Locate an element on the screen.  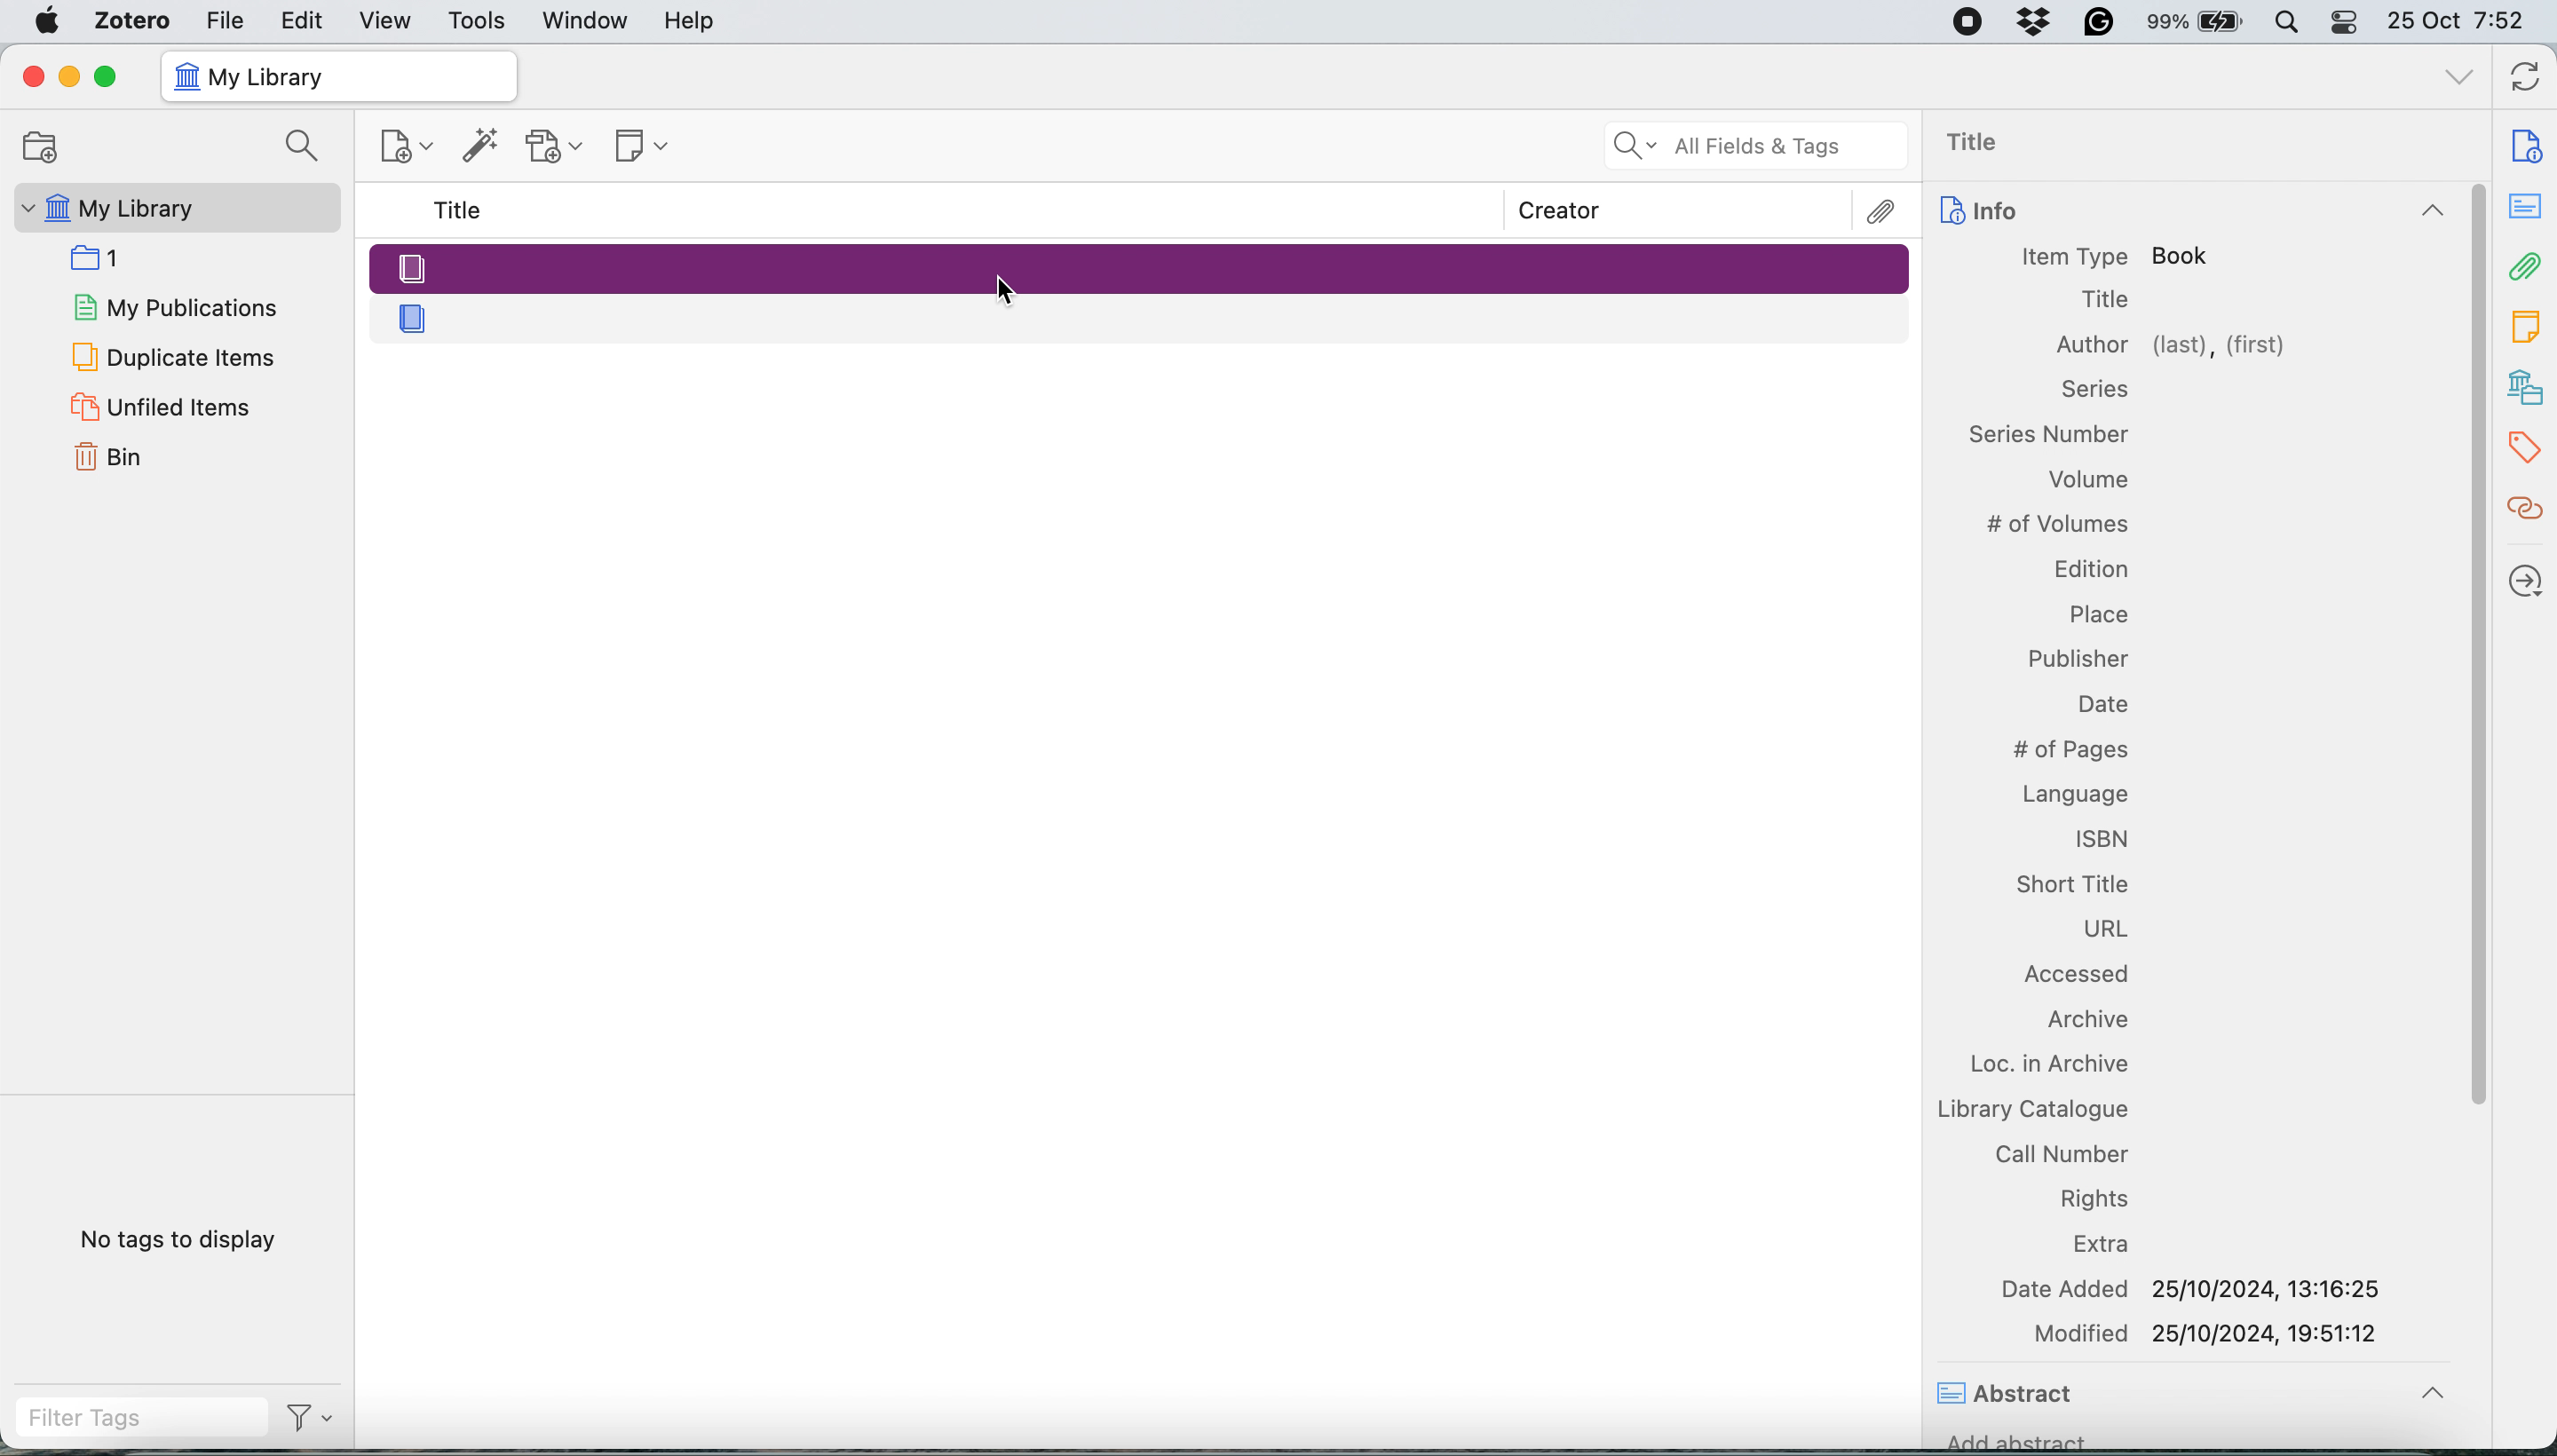
Filter Tags is located at coordinates (141, 1418).